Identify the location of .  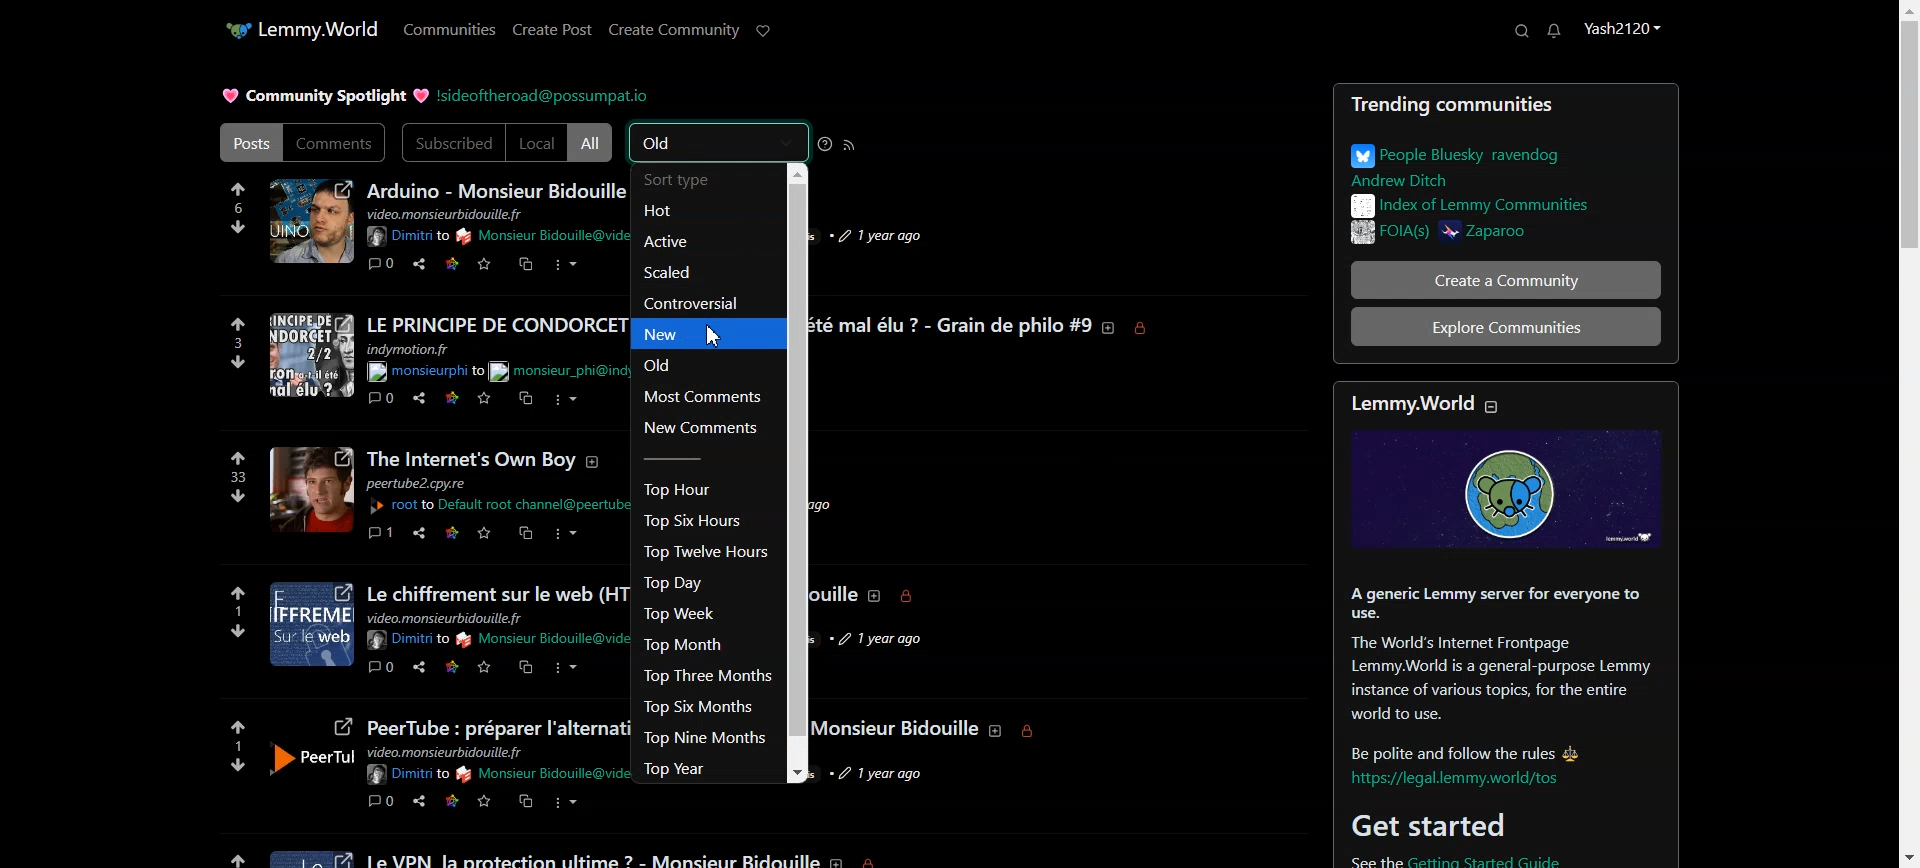
(483, 802).